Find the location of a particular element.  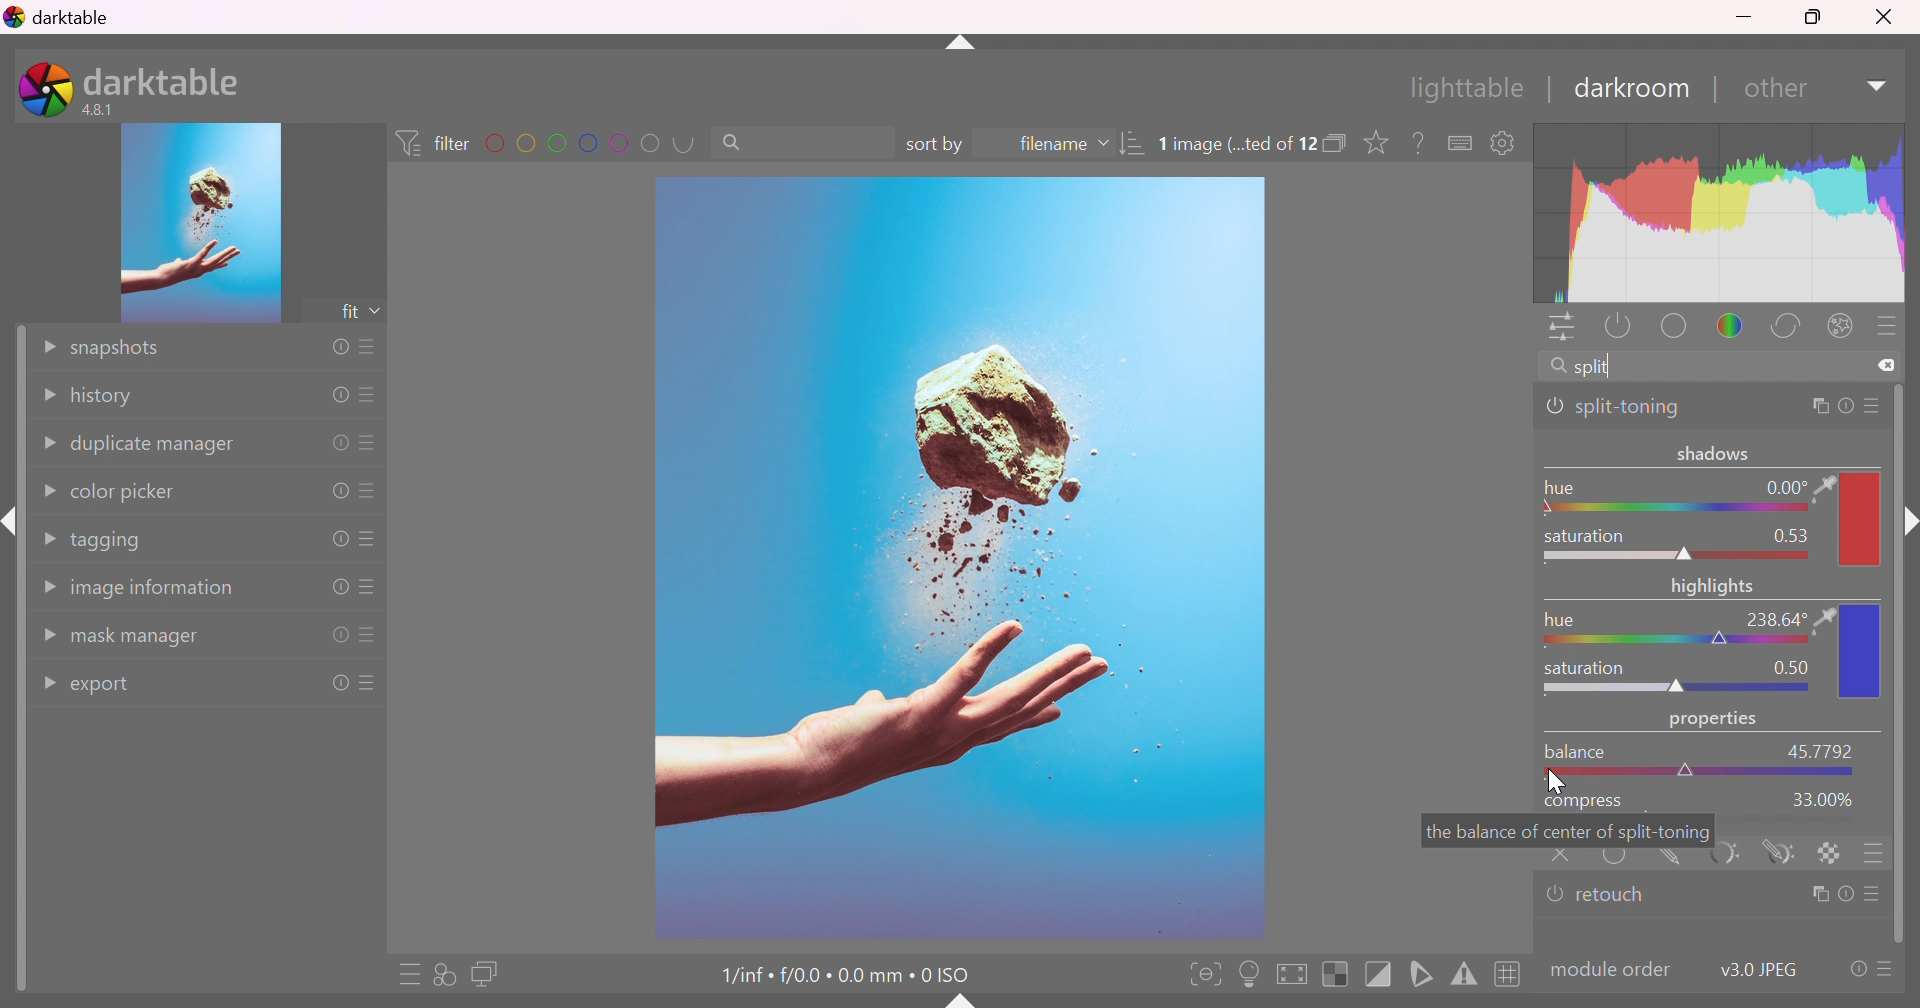

quick access for applying any of your styles is located at coordinates (450, 973).